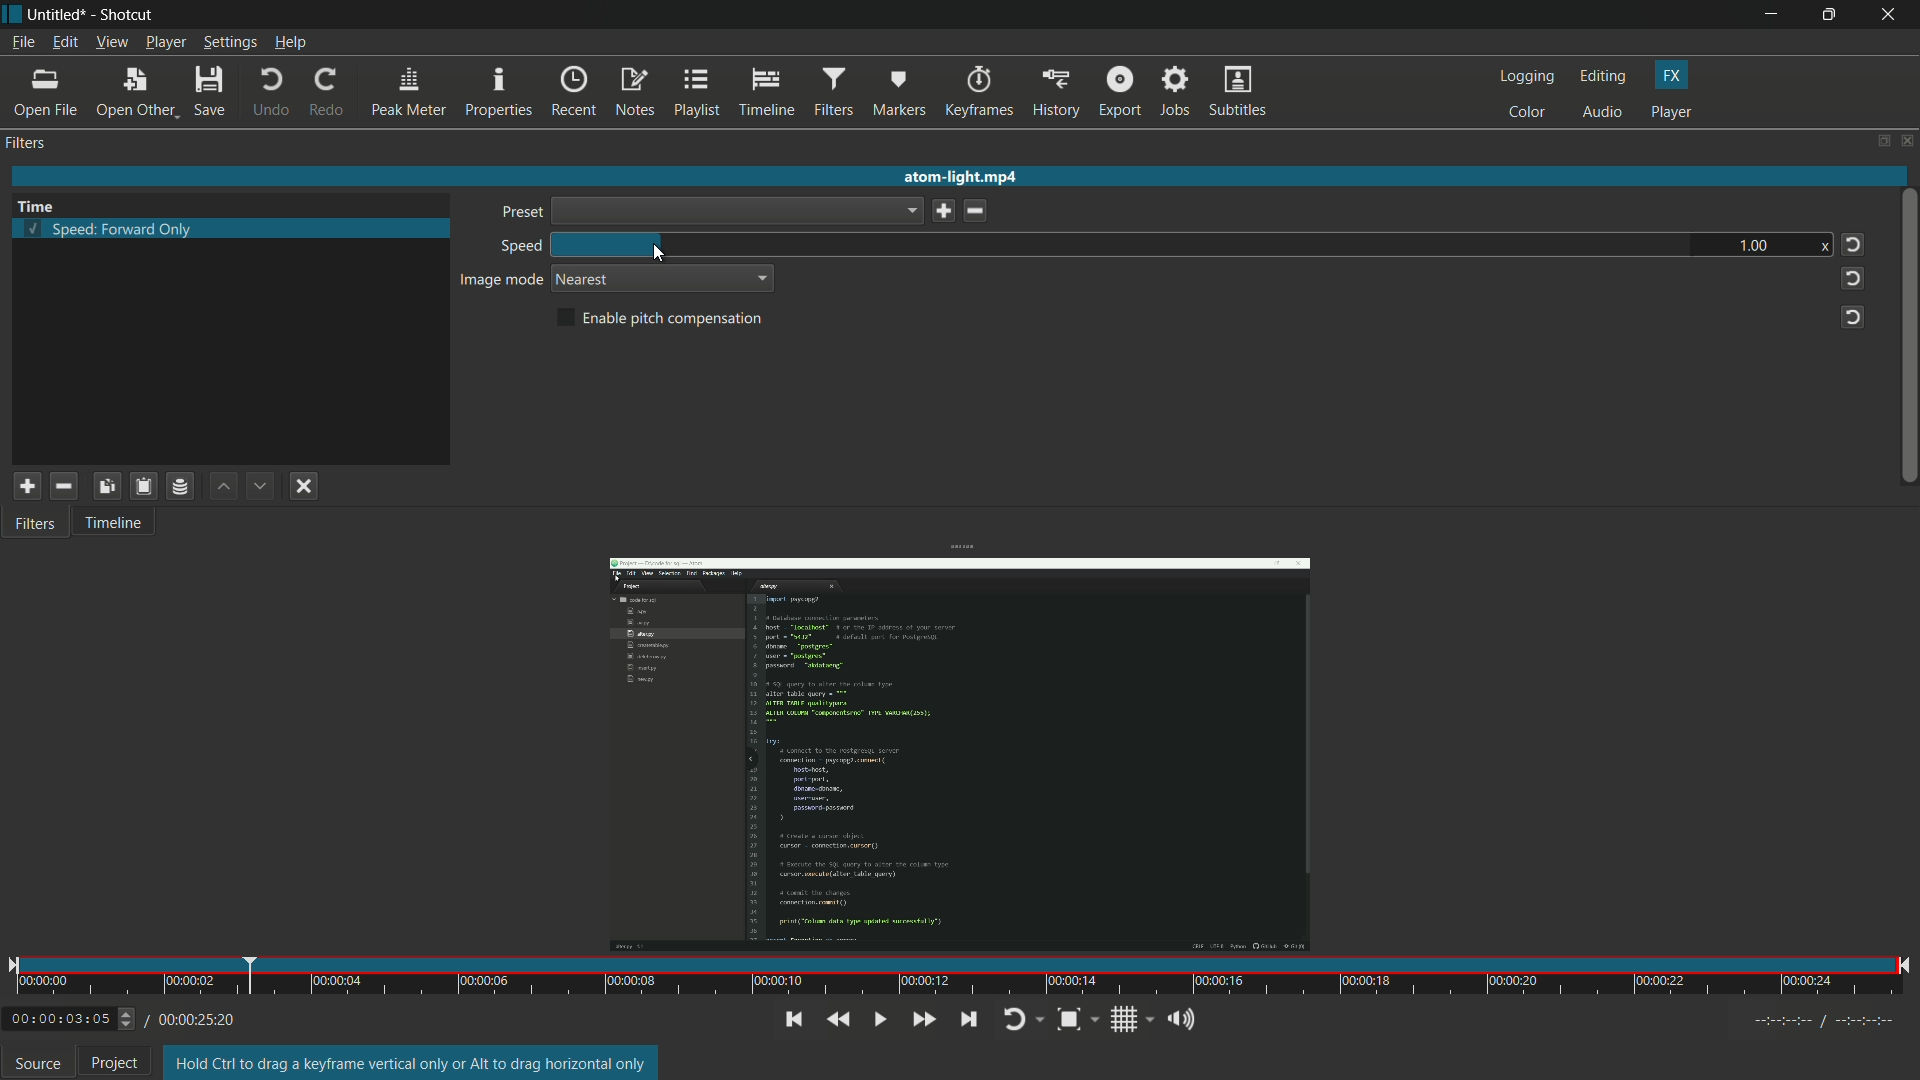 The image size is (1920, 1080). I want to click on save, so click(212, 93).